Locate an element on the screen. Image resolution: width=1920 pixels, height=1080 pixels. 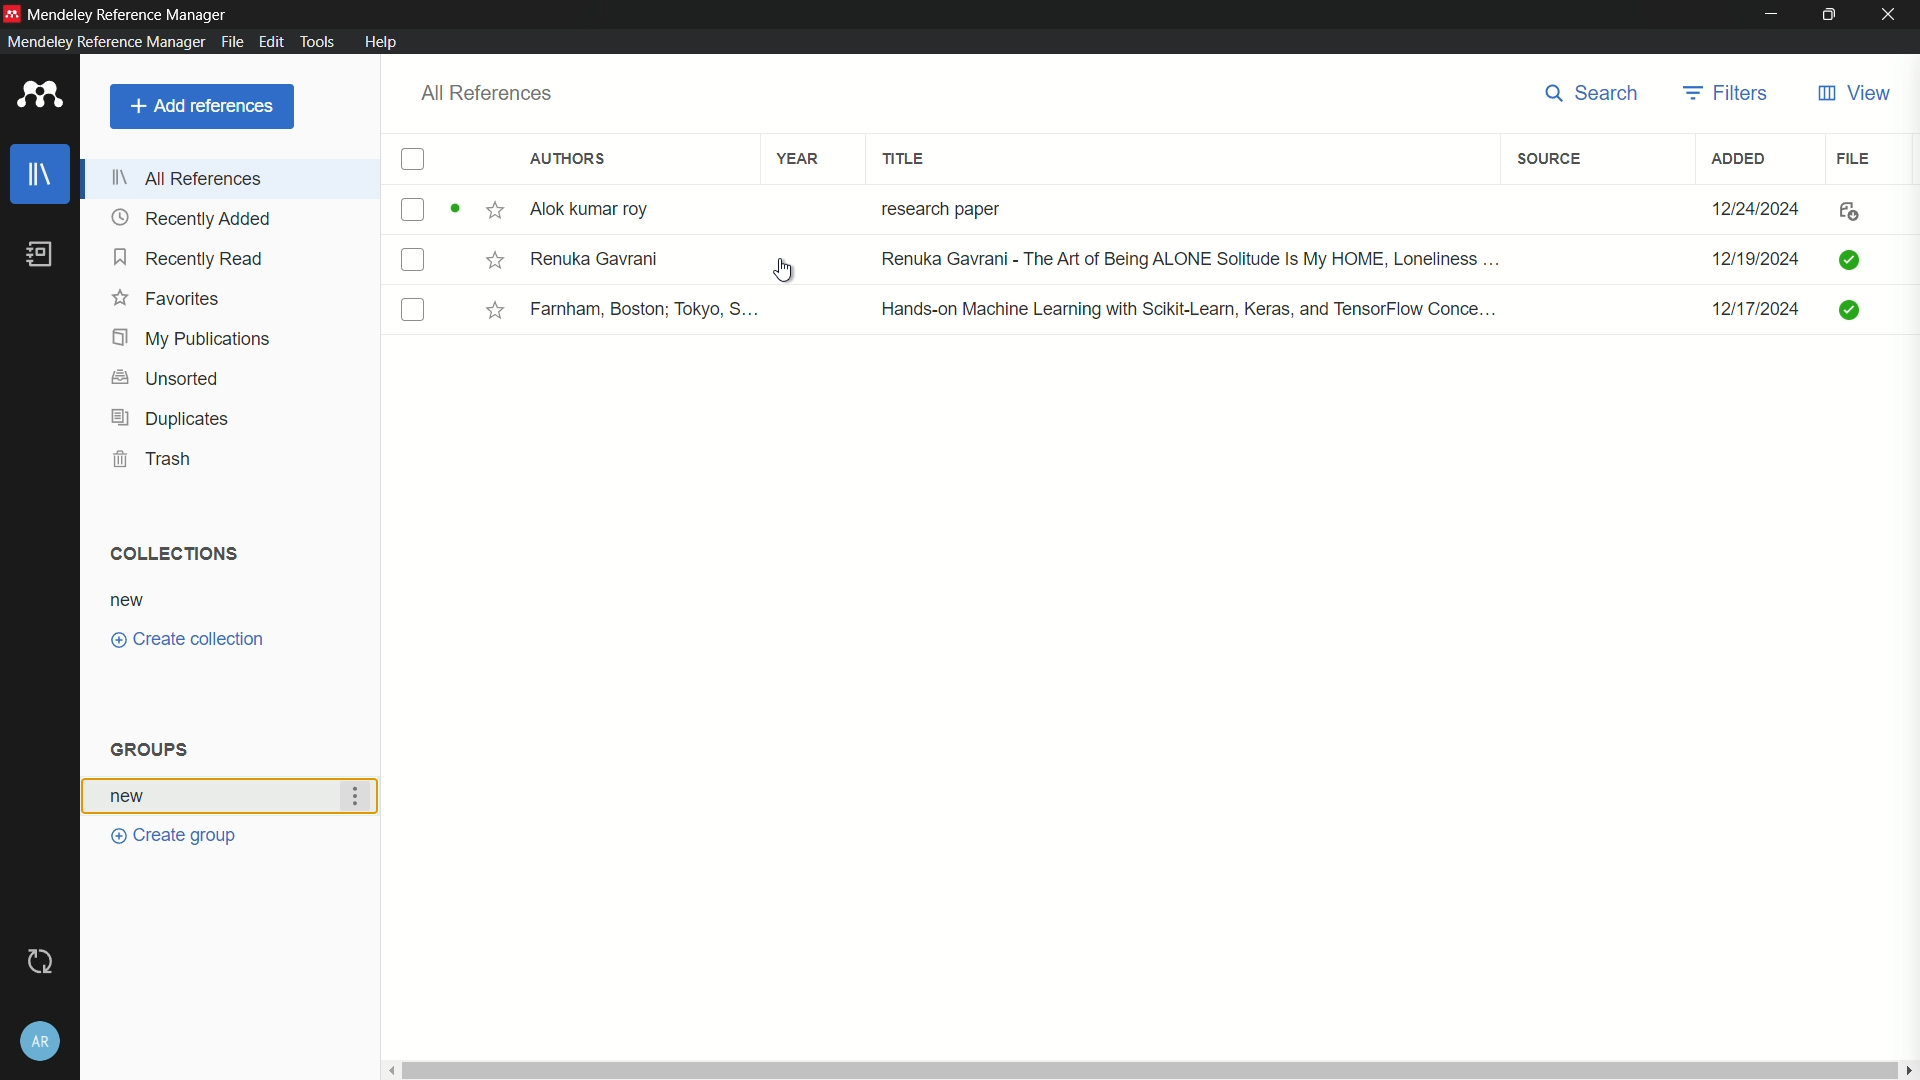
Mendeley Reference Manager is located at coordinates (130, 12).